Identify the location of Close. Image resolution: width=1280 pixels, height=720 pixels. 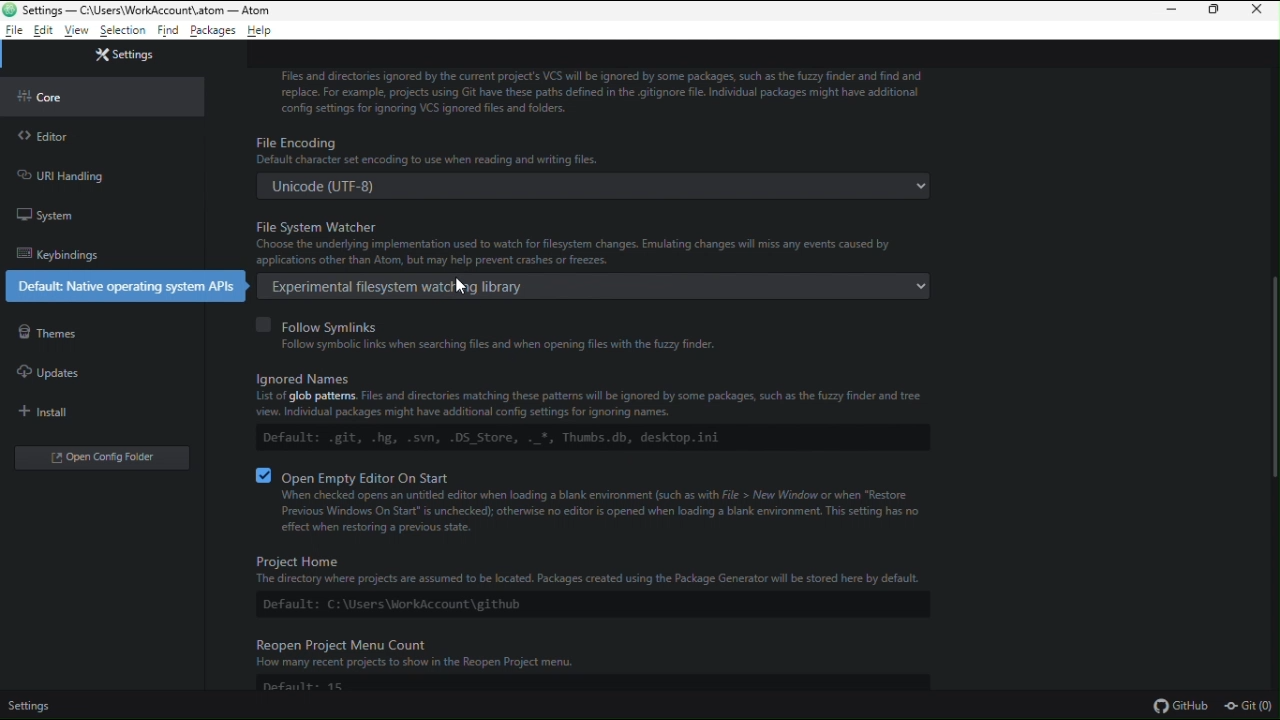
(1261, 12).